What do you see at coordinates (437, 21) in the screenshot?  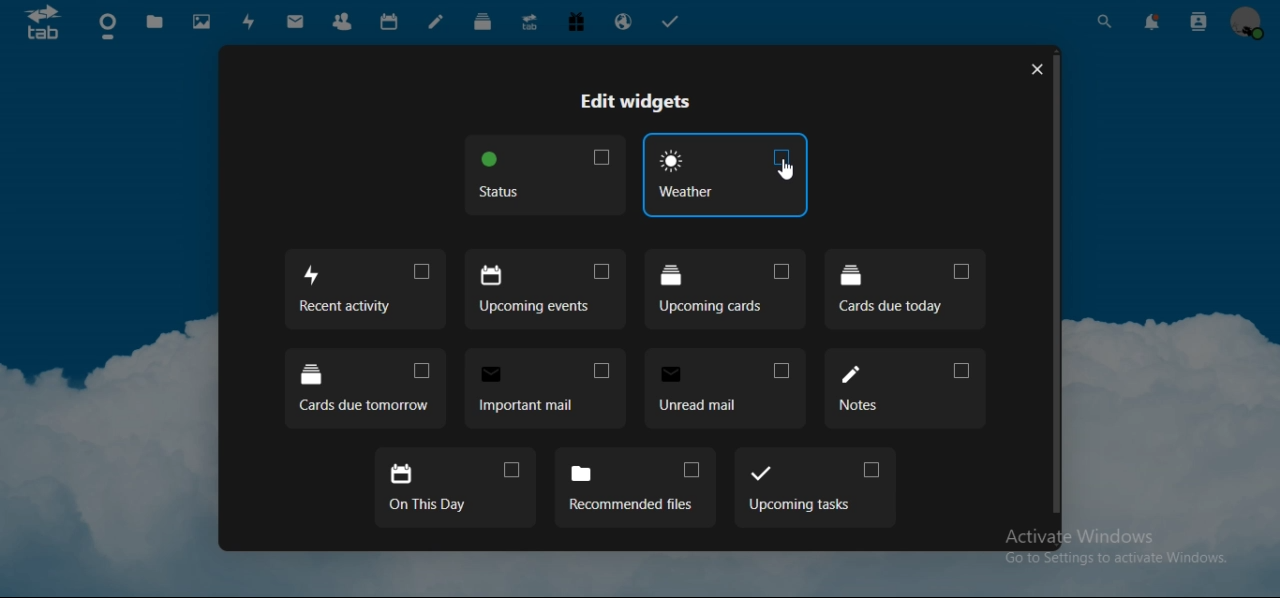 I see `notes` at bounding box center [437, 21].